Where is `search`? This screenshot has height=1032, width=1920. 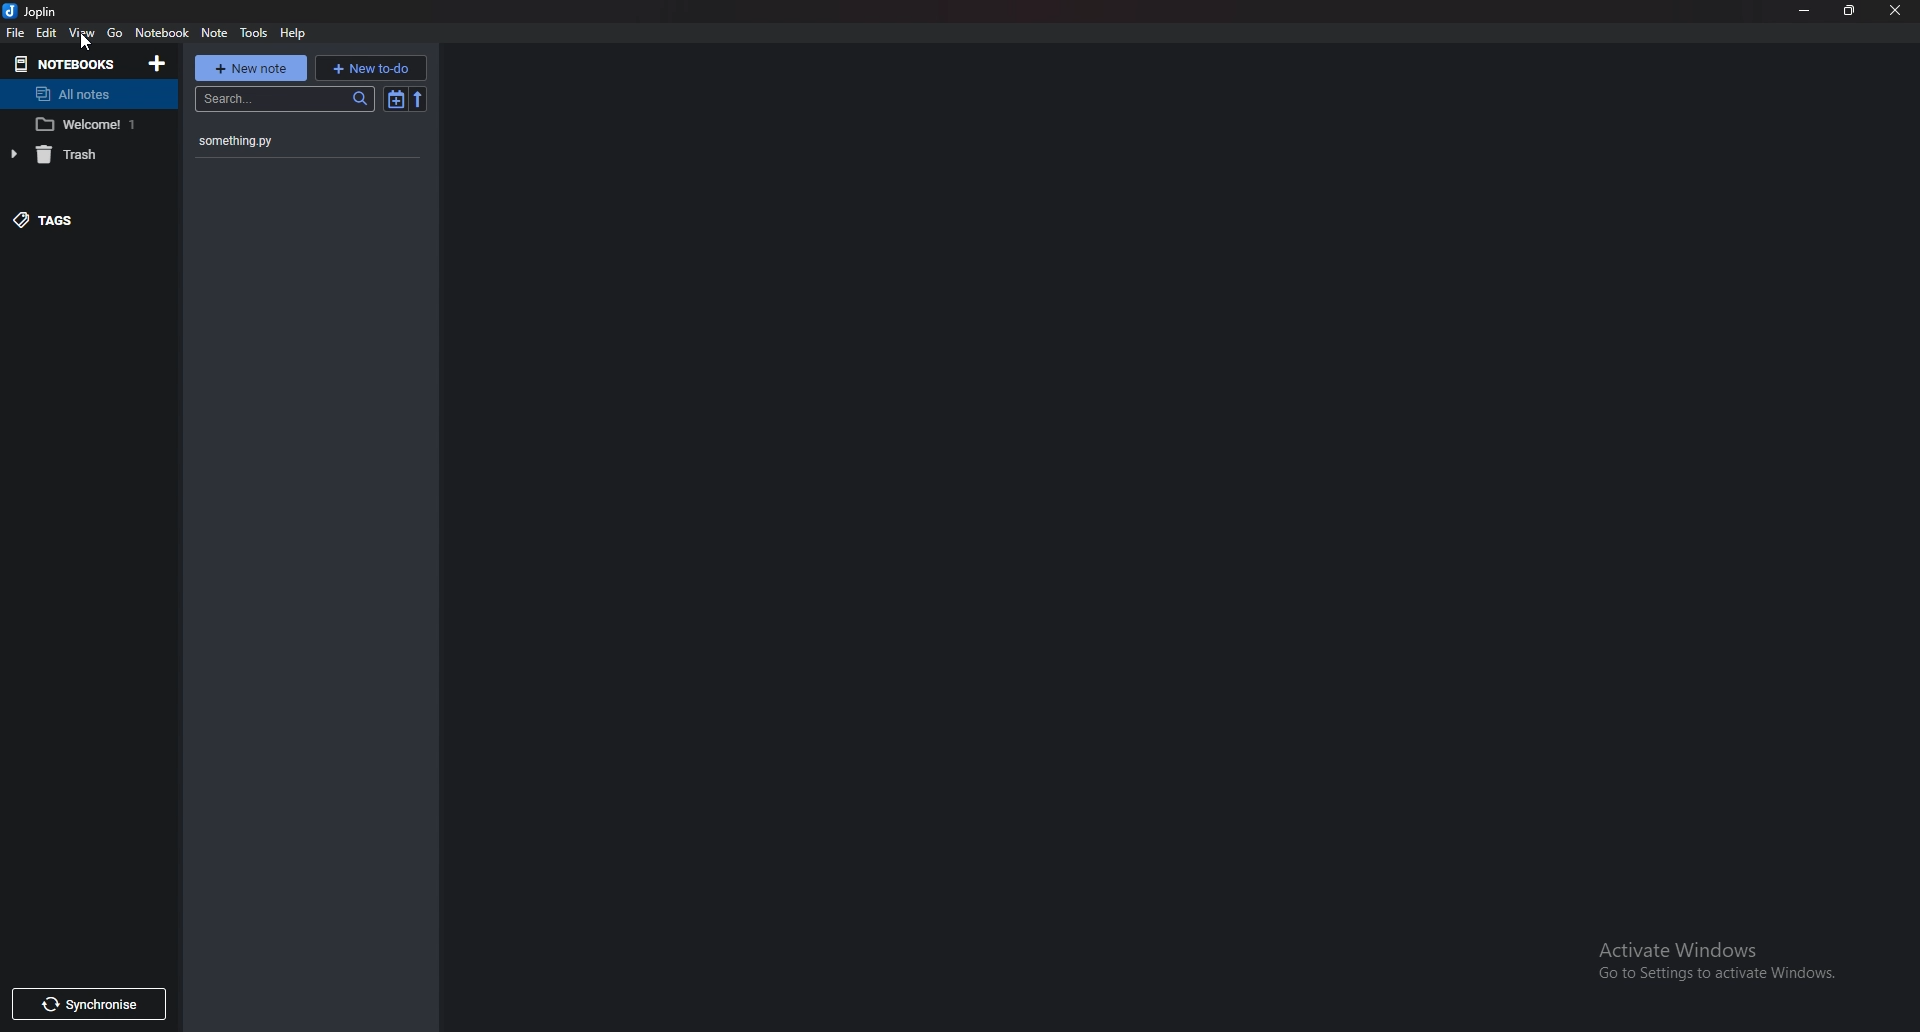 search is located at coordinates (285, 100).